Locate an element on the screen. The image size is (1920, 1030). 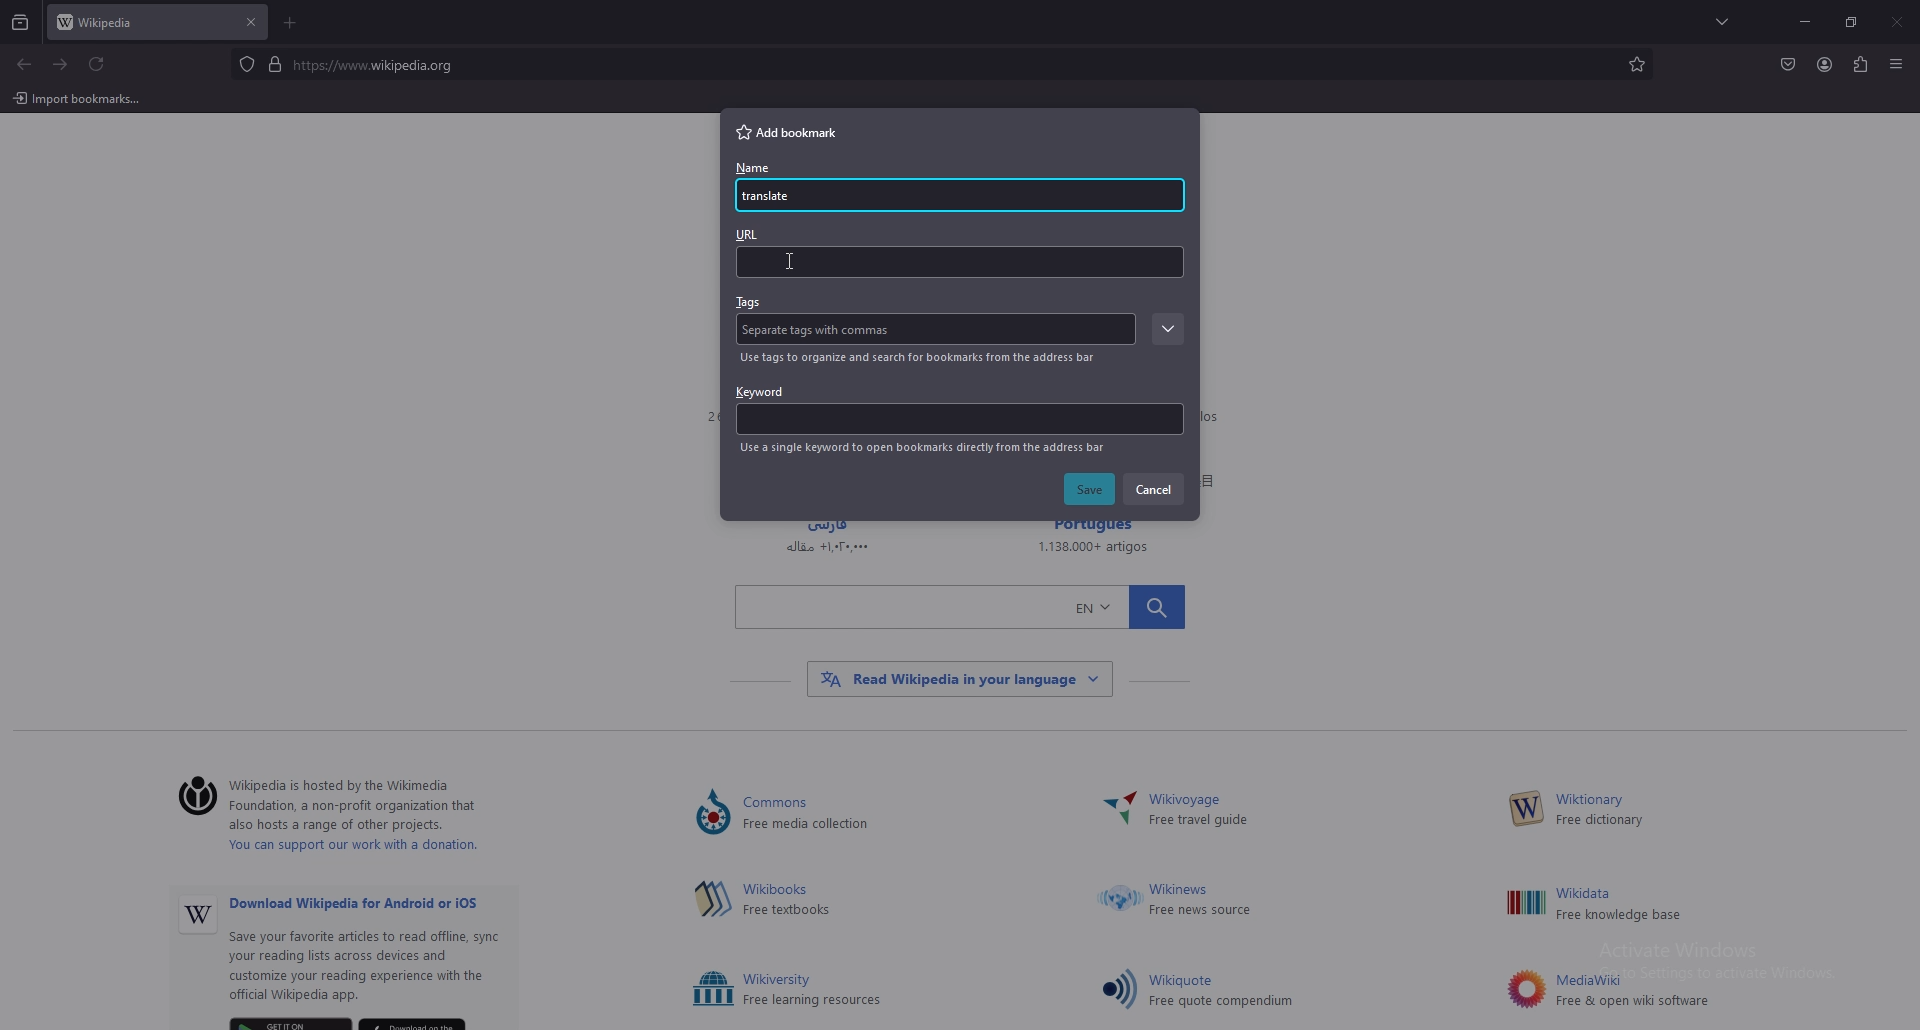
 is located at coordinates (815, 990).